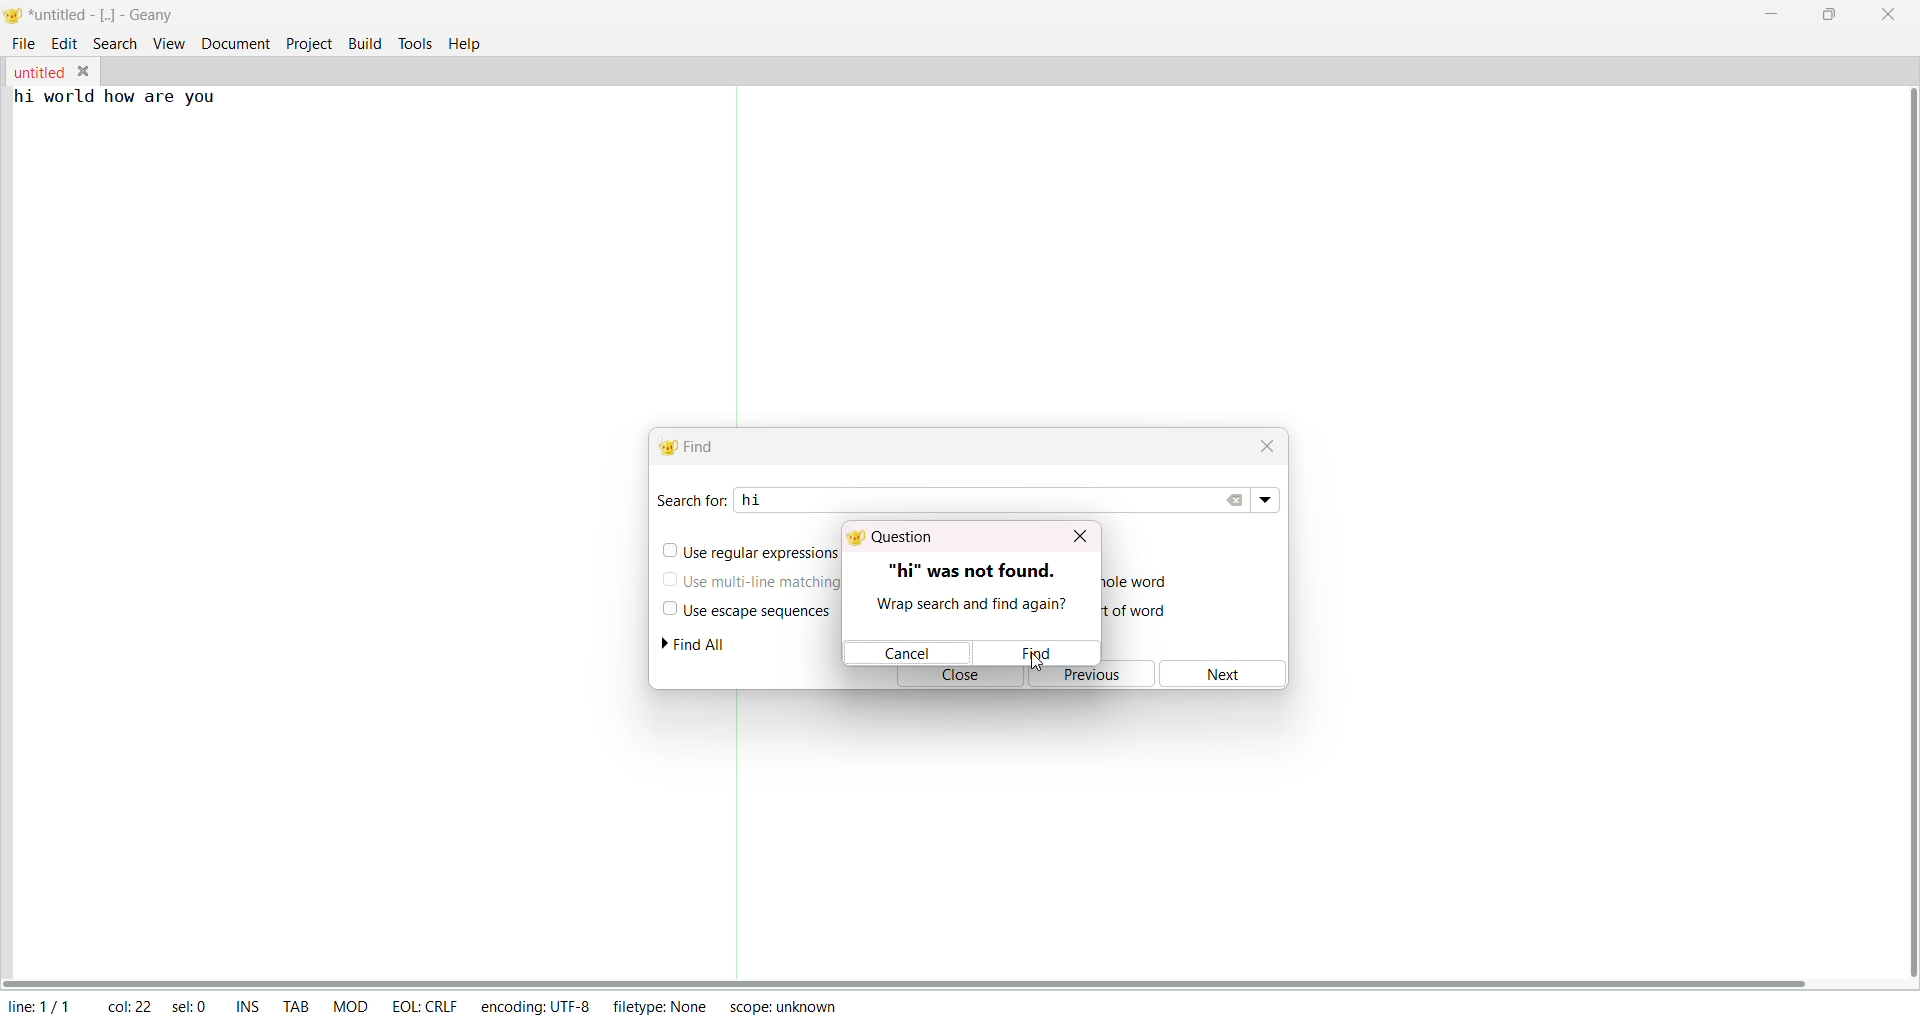 This screenshot has height=1018, width=1920. Describe the element at coordinates (1236, 500) in the screenshot. I see `clear search` at that location.